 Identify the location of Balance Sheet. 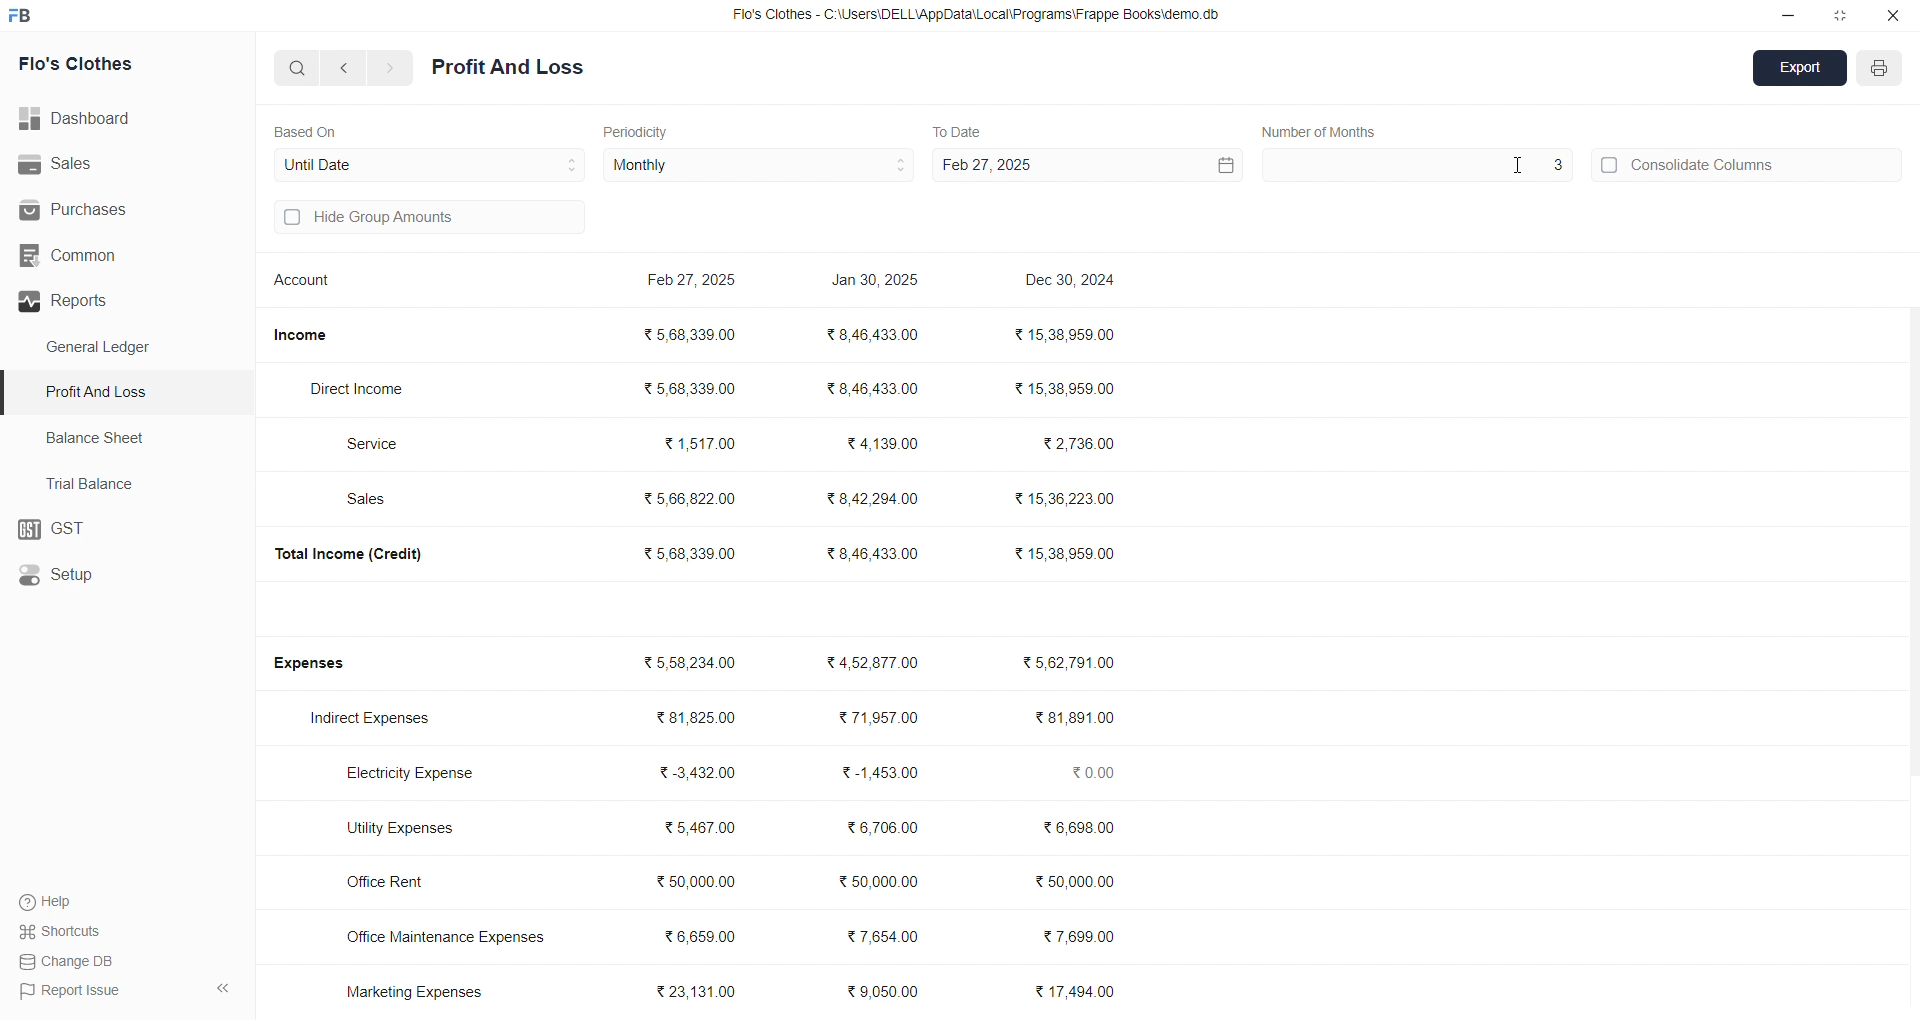
(98, 436).